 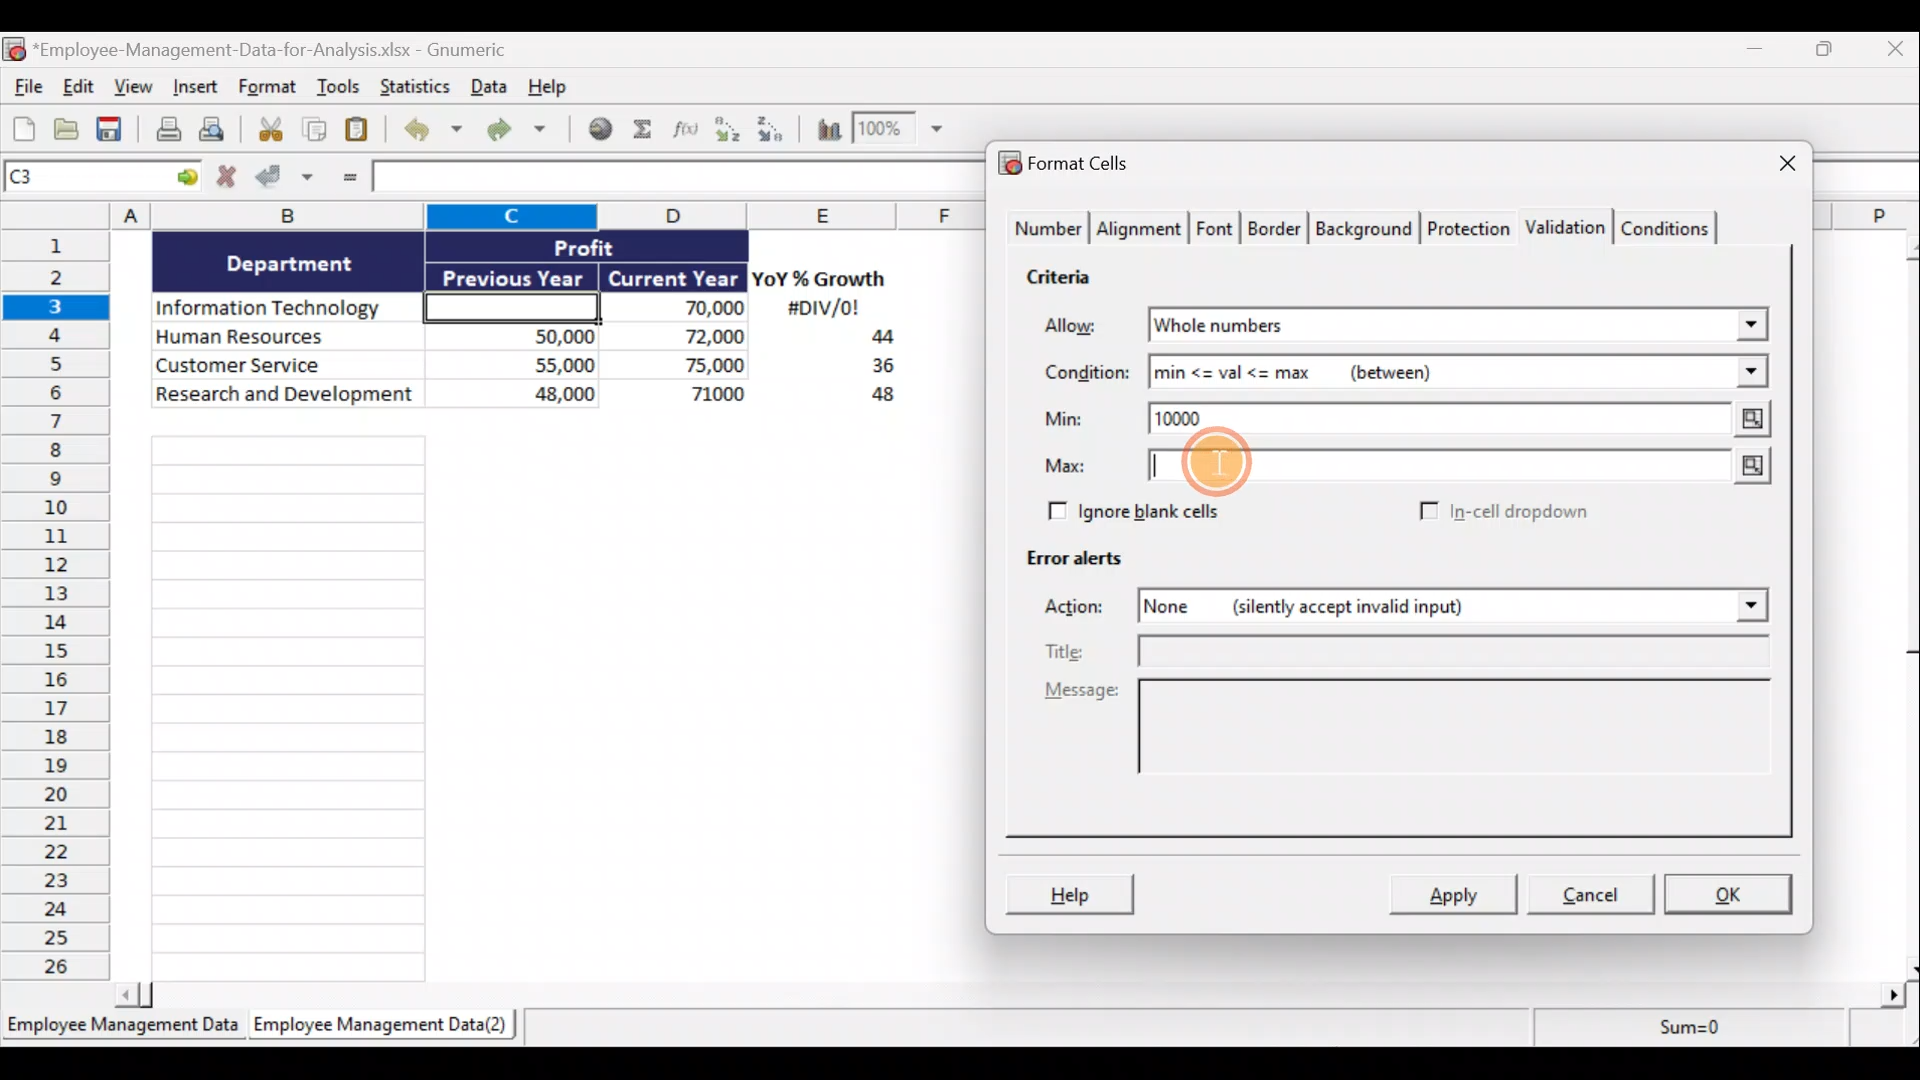 What do you see at coordinates (346, 180) in the screenshot?
I see `Enter formula` at bounding box center [346, 180].